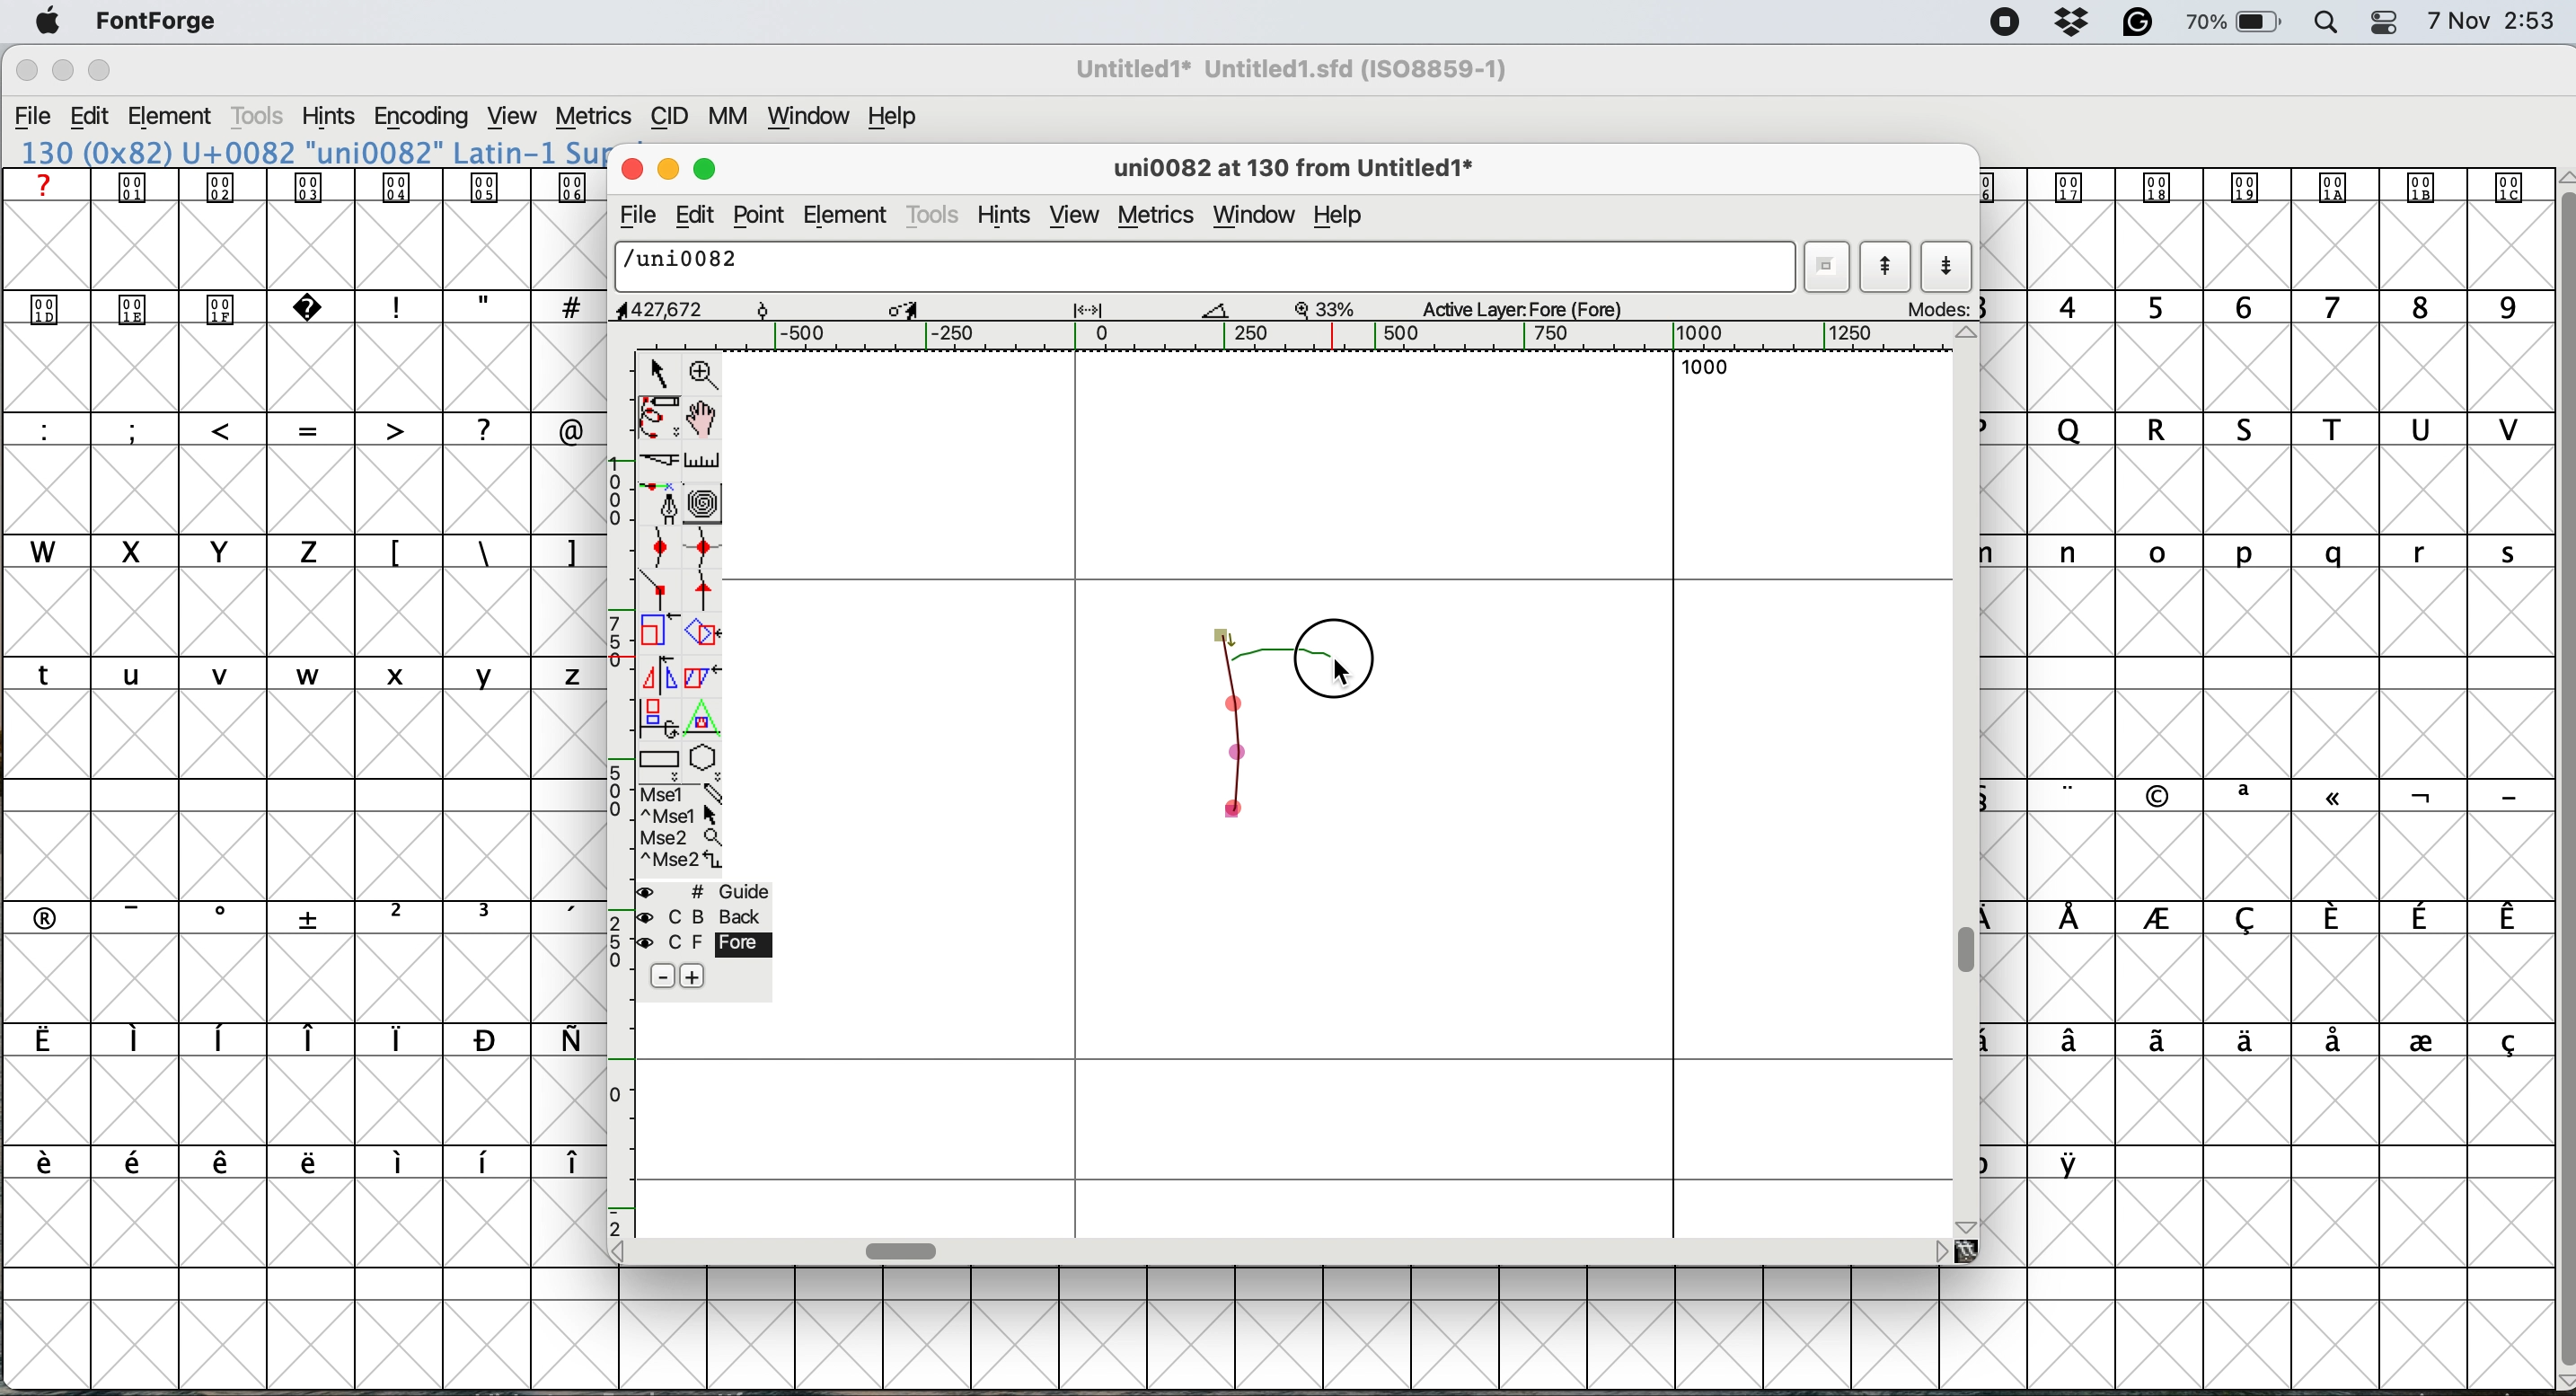 The width and height of the screenshot is (2576, 1396). What do you see at coordinates (2329, 23) in the screenshot?
I see `spotlight search` at bounding box center [2329, 23].